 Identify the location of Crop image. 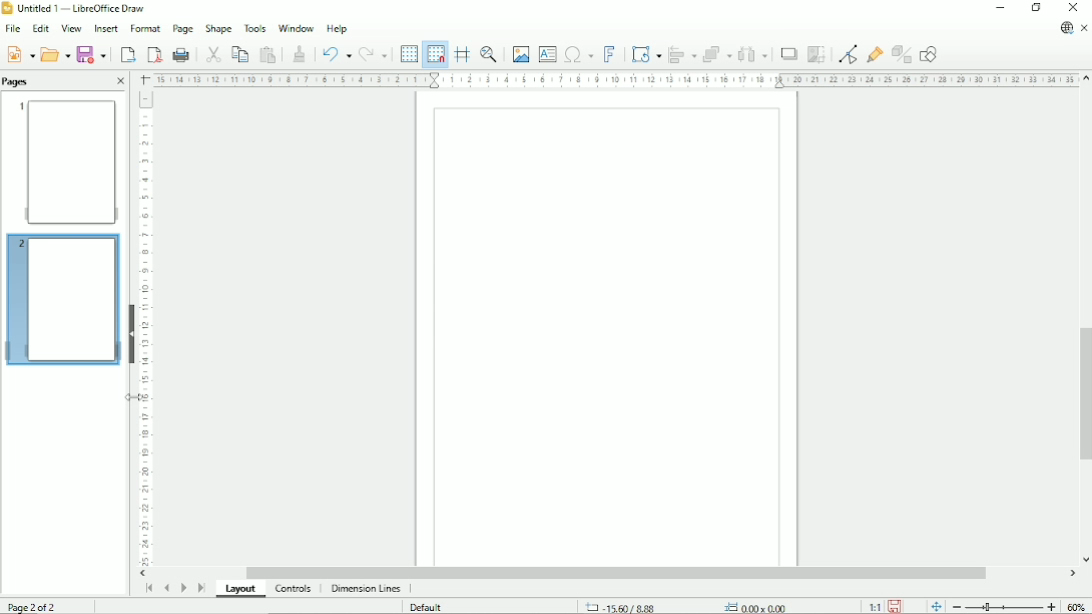
(816, 54).